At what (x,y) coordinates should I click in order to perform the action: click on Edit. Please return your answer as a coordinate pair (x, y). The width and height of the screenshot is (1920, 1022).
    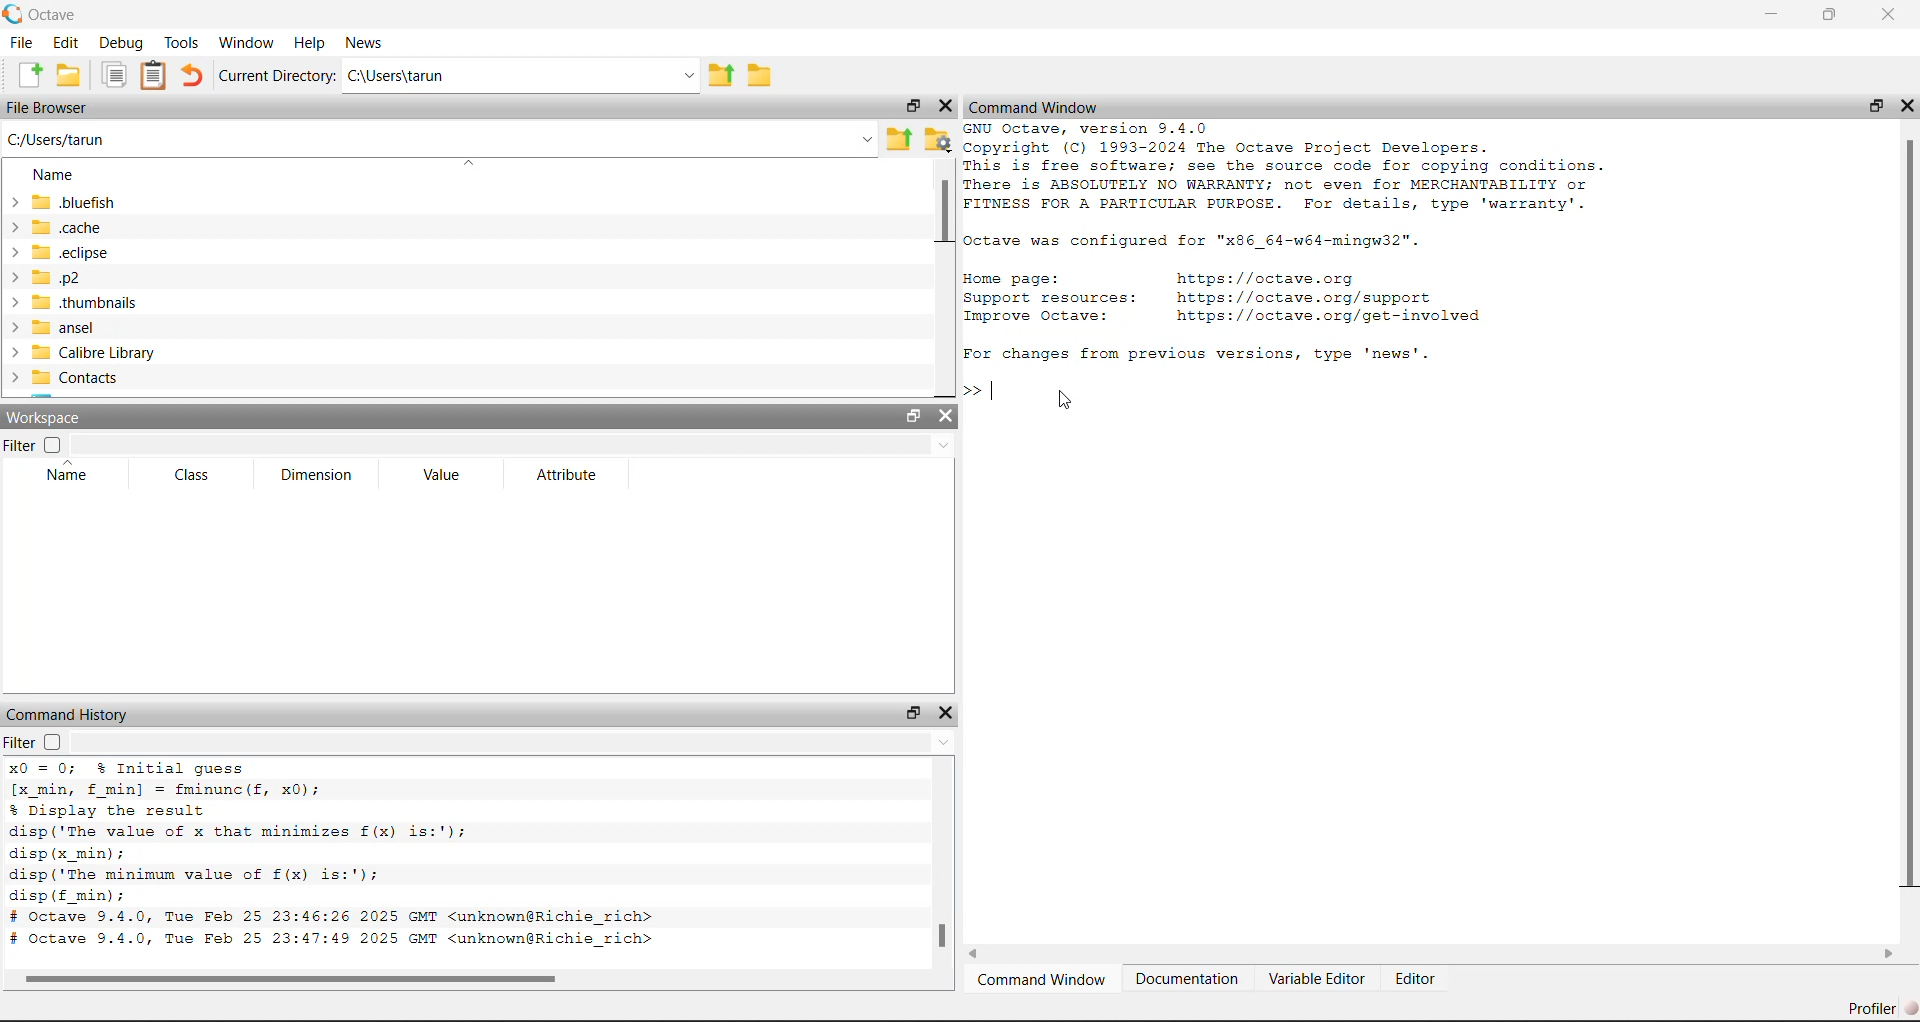
    Looking at the image, I should click on (65, 45).